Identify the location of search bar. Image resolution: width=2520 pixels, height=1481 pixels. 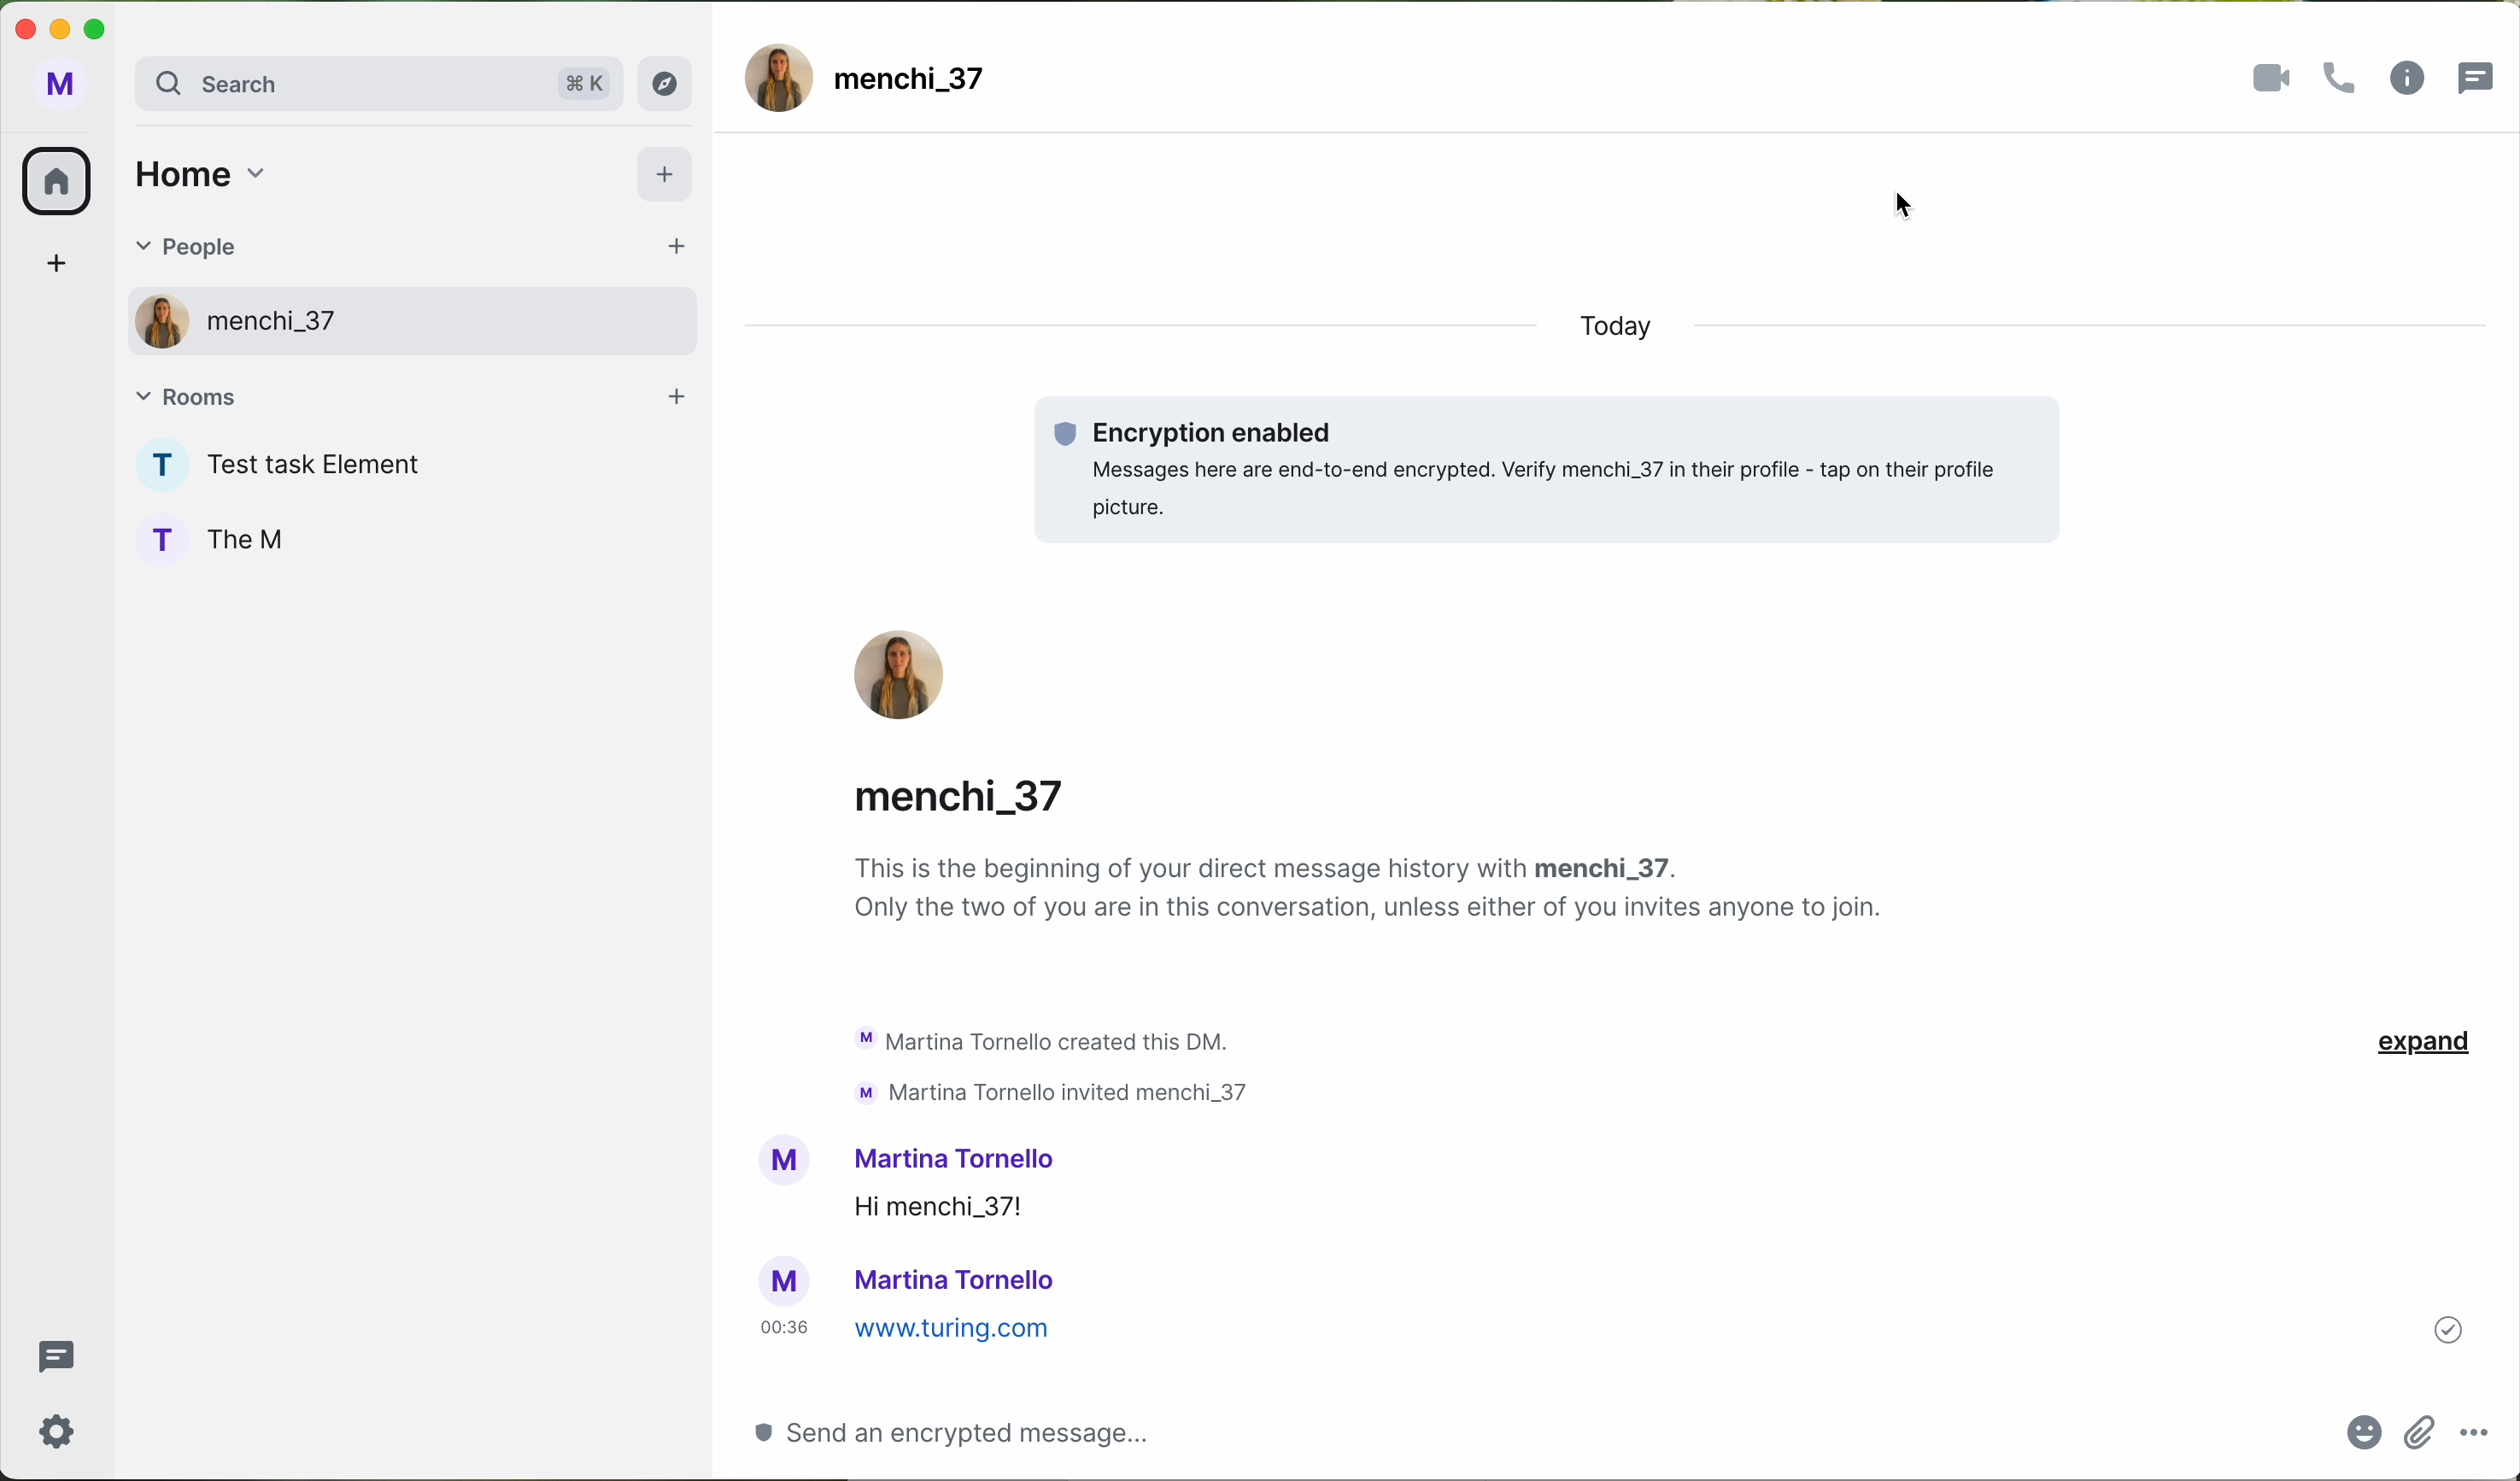
(376, 86).